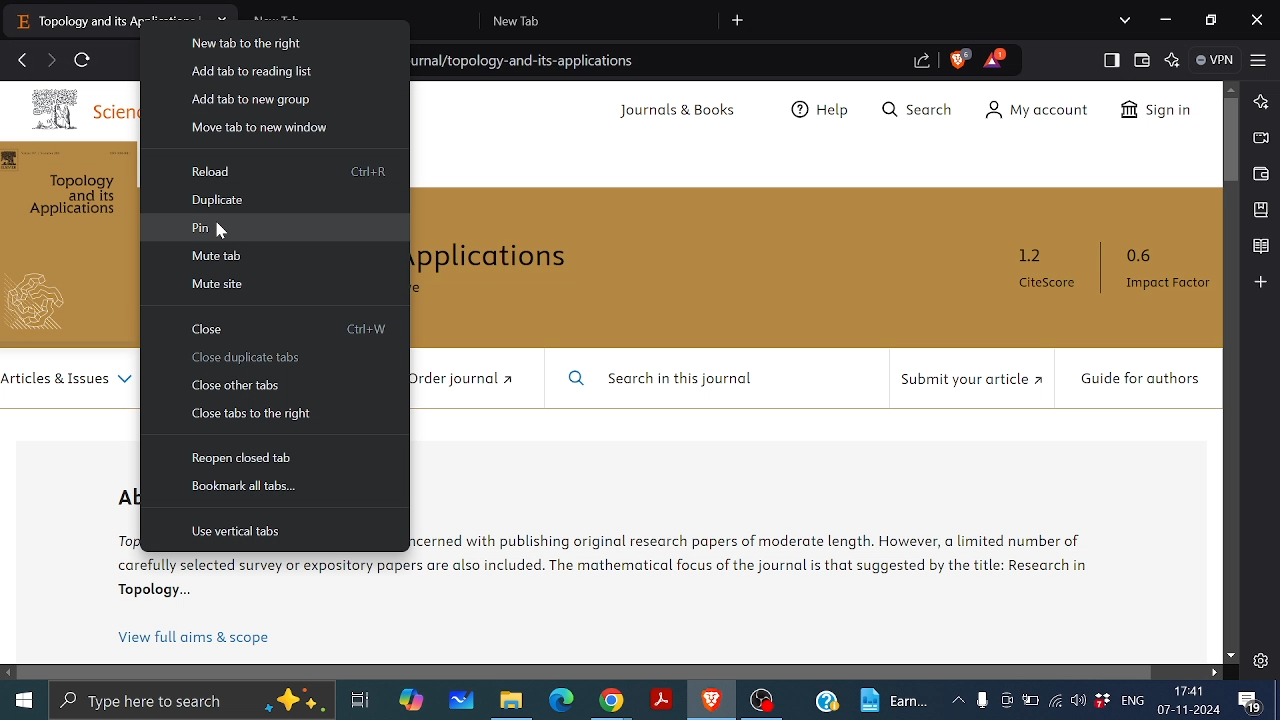  Describe the element at coordinates (1173, 61) in the screenshot. I see `Leo AI` at that location.